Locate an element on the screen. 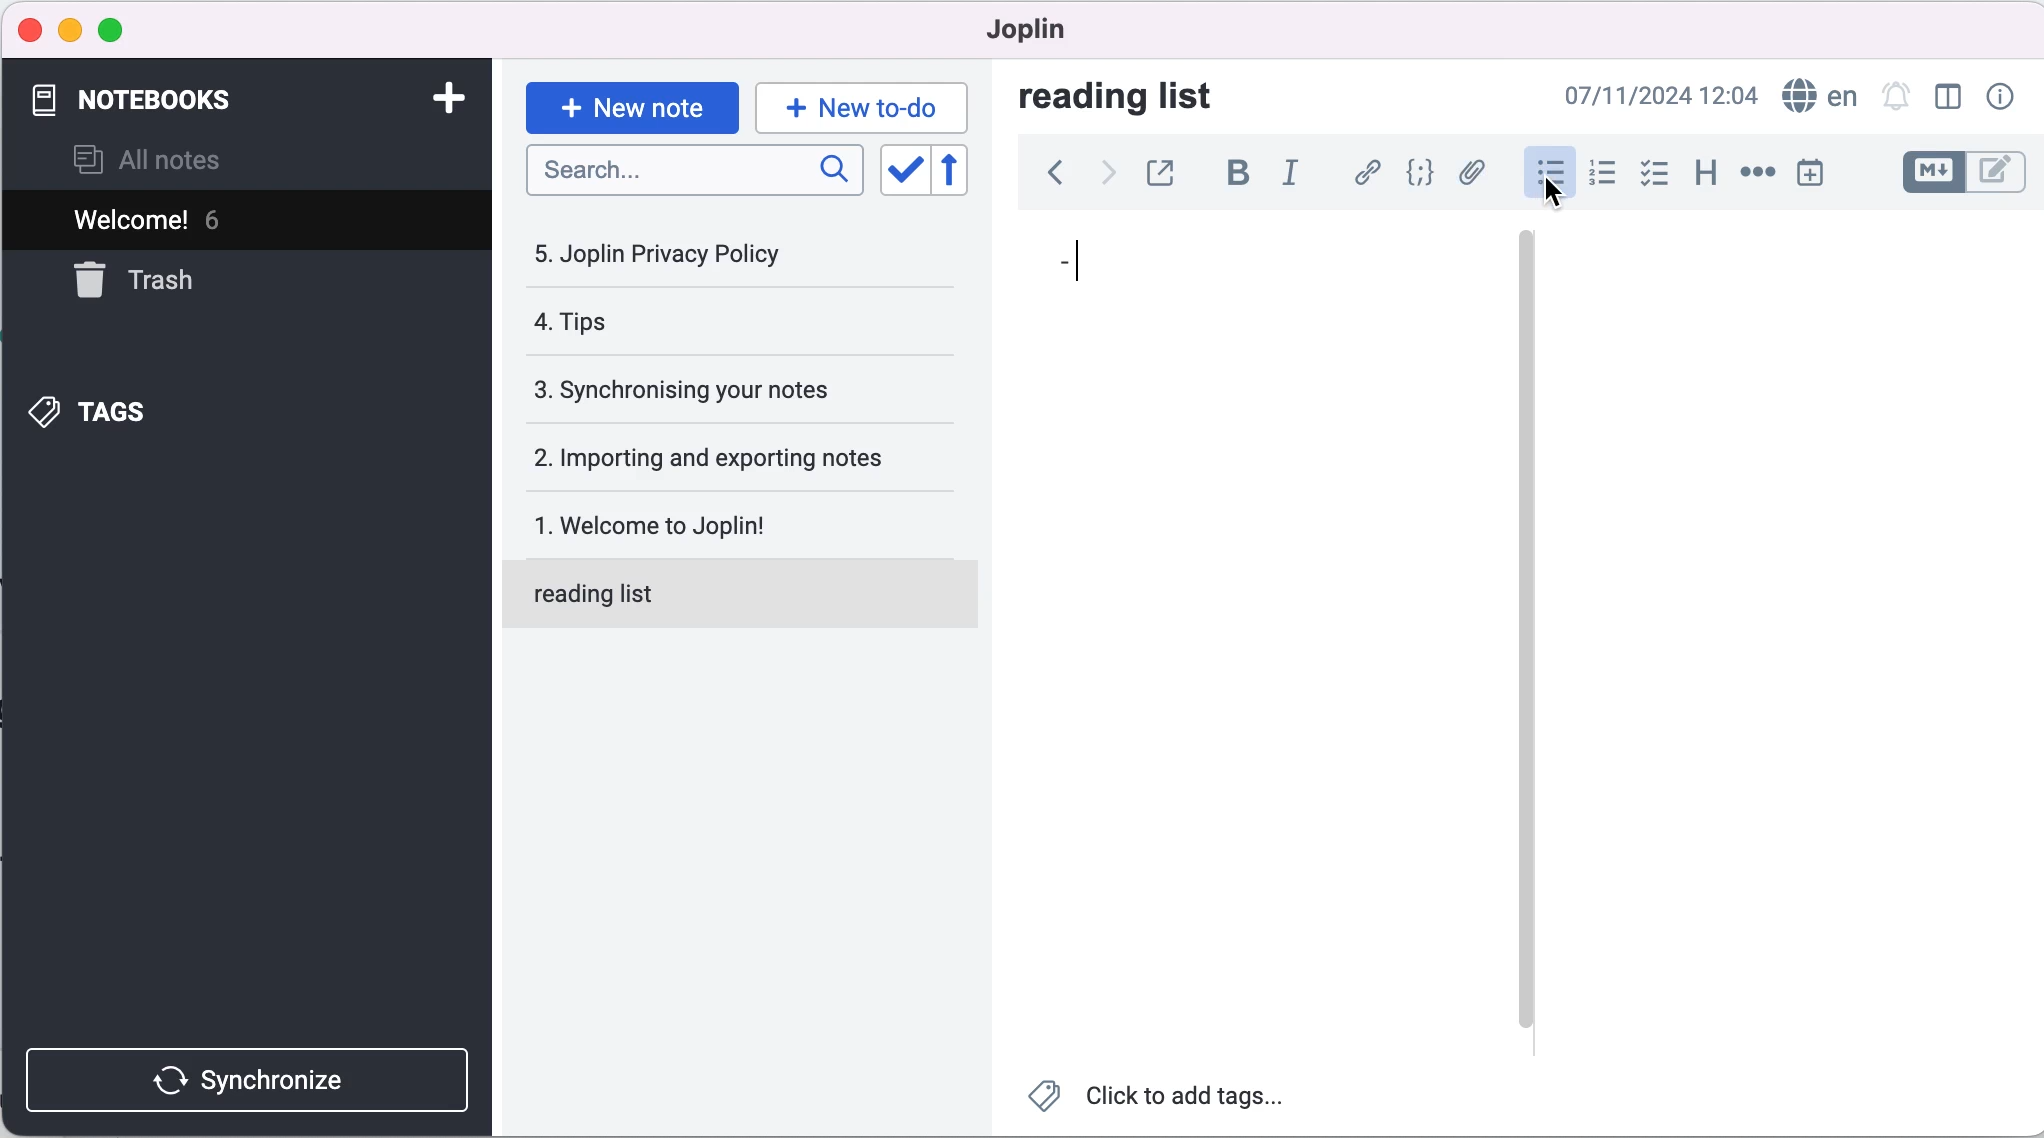 The height and width of the screenshot is (1138, 2044). add notebook is located at coordinates (454, 98).